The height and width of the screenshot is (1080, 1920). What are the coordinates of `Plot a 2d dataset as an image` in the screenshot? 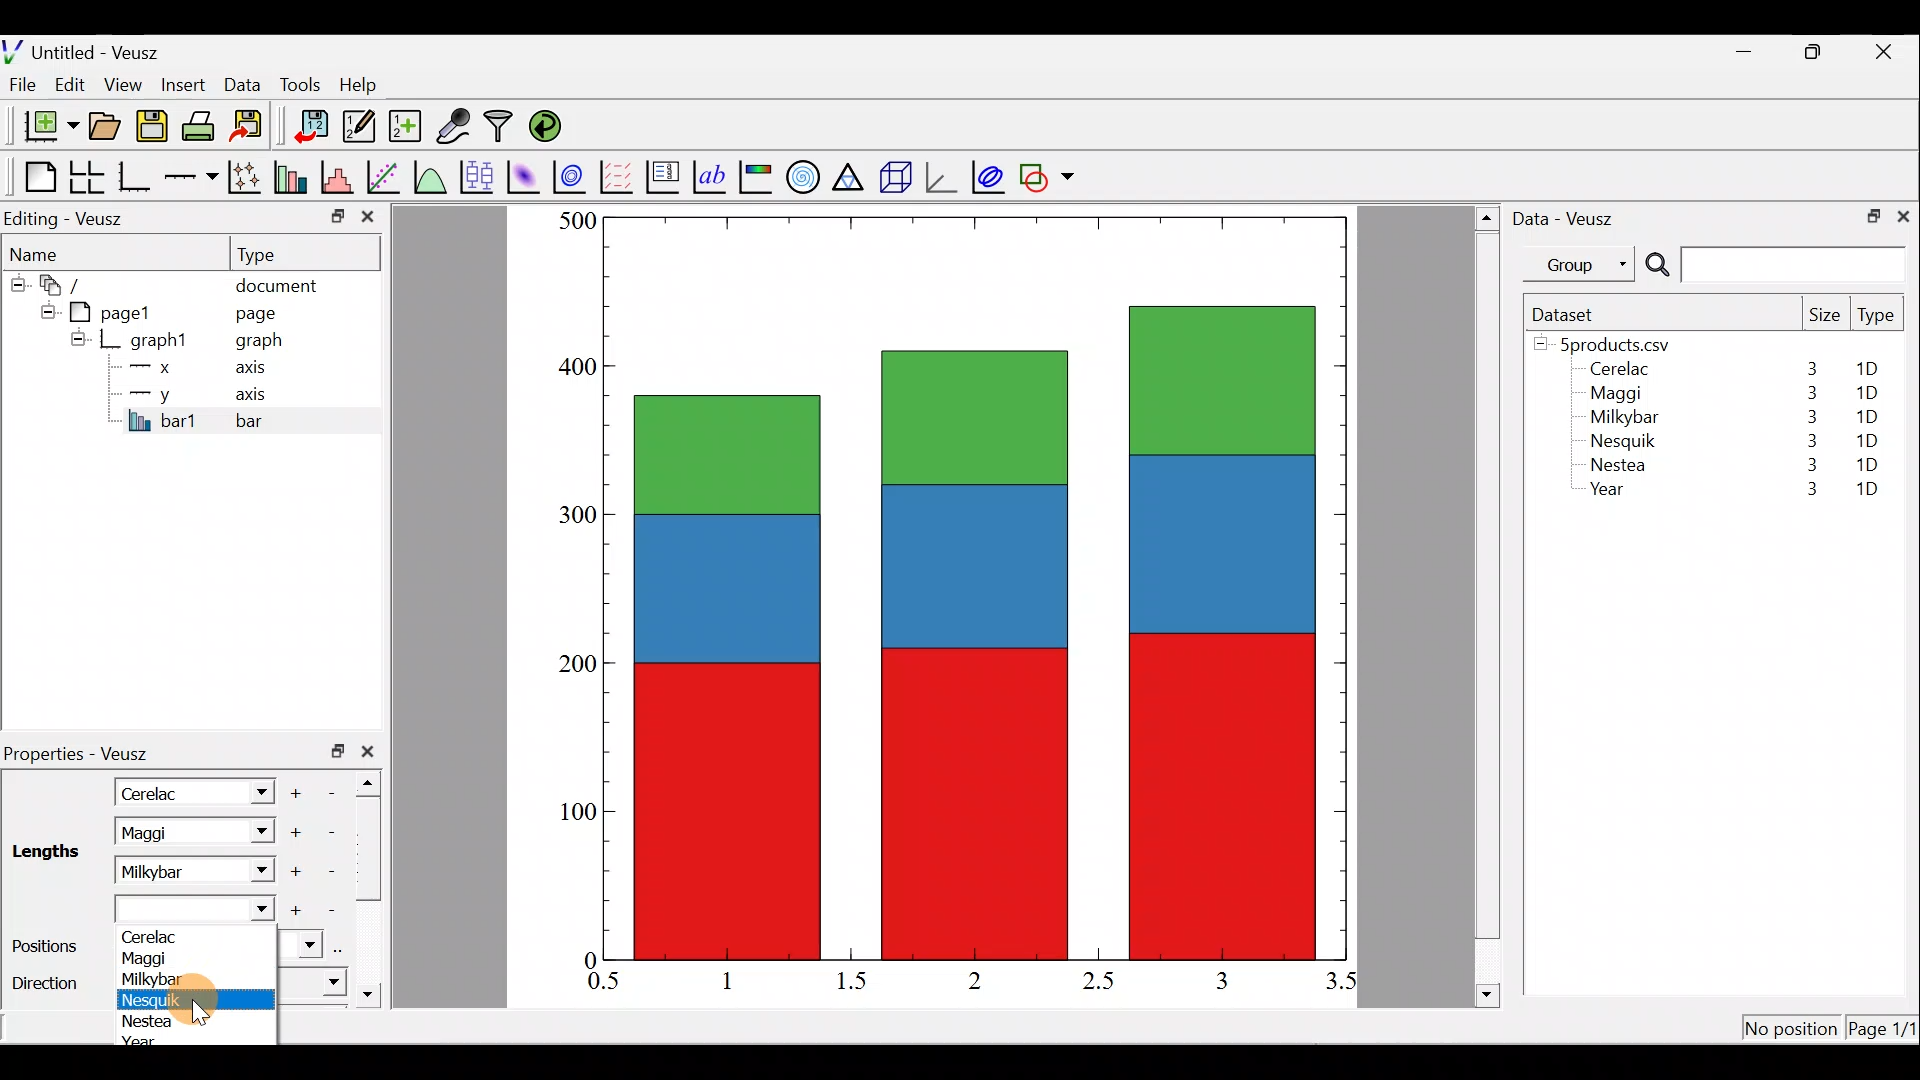 It's located at (526, 174).